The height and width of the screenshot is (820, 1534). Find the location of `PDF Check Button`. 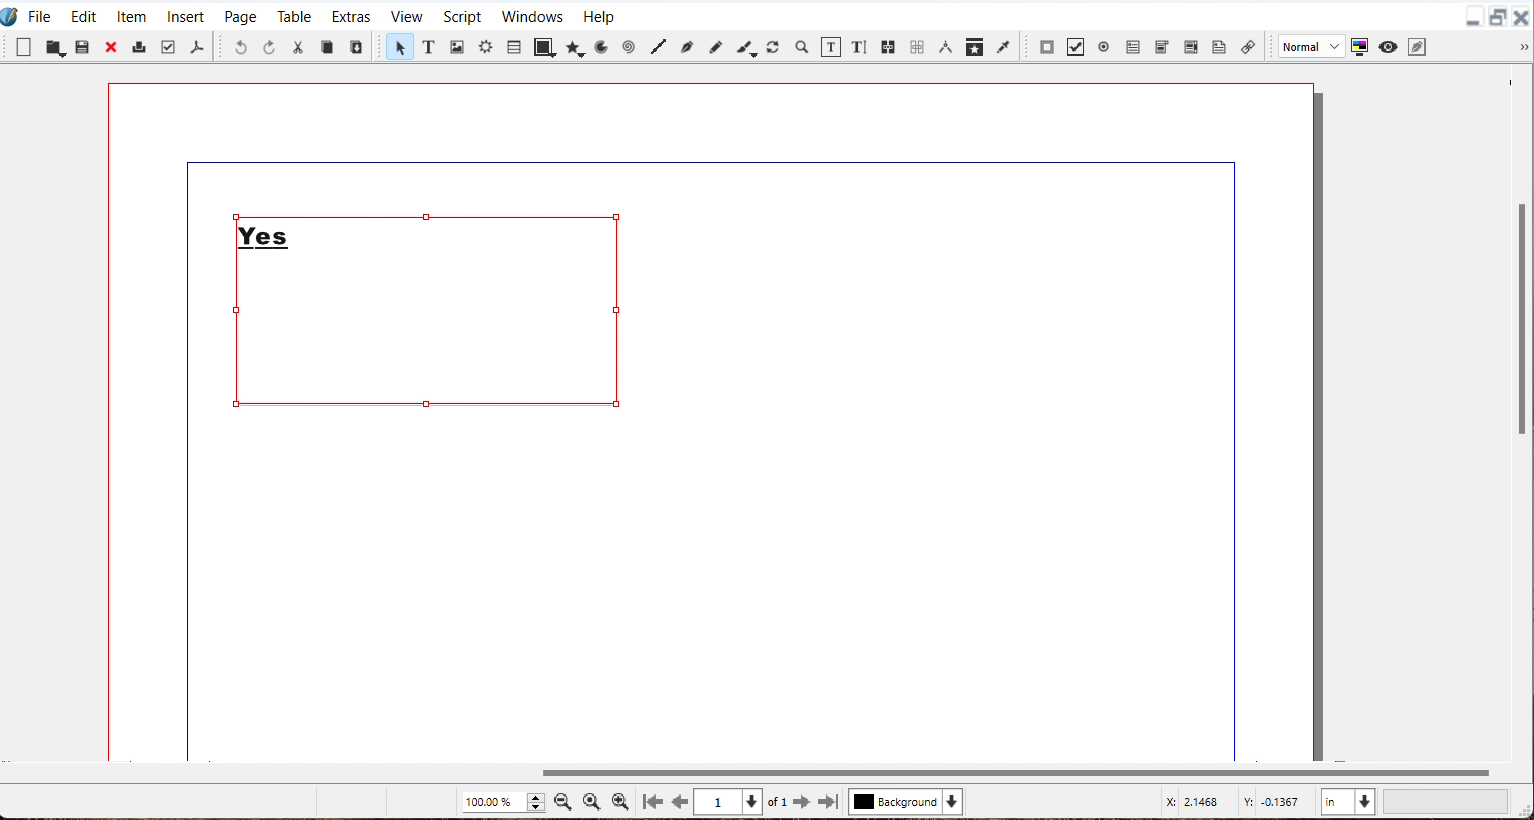

PDF Check Button is located at coordinates (1078, 46).